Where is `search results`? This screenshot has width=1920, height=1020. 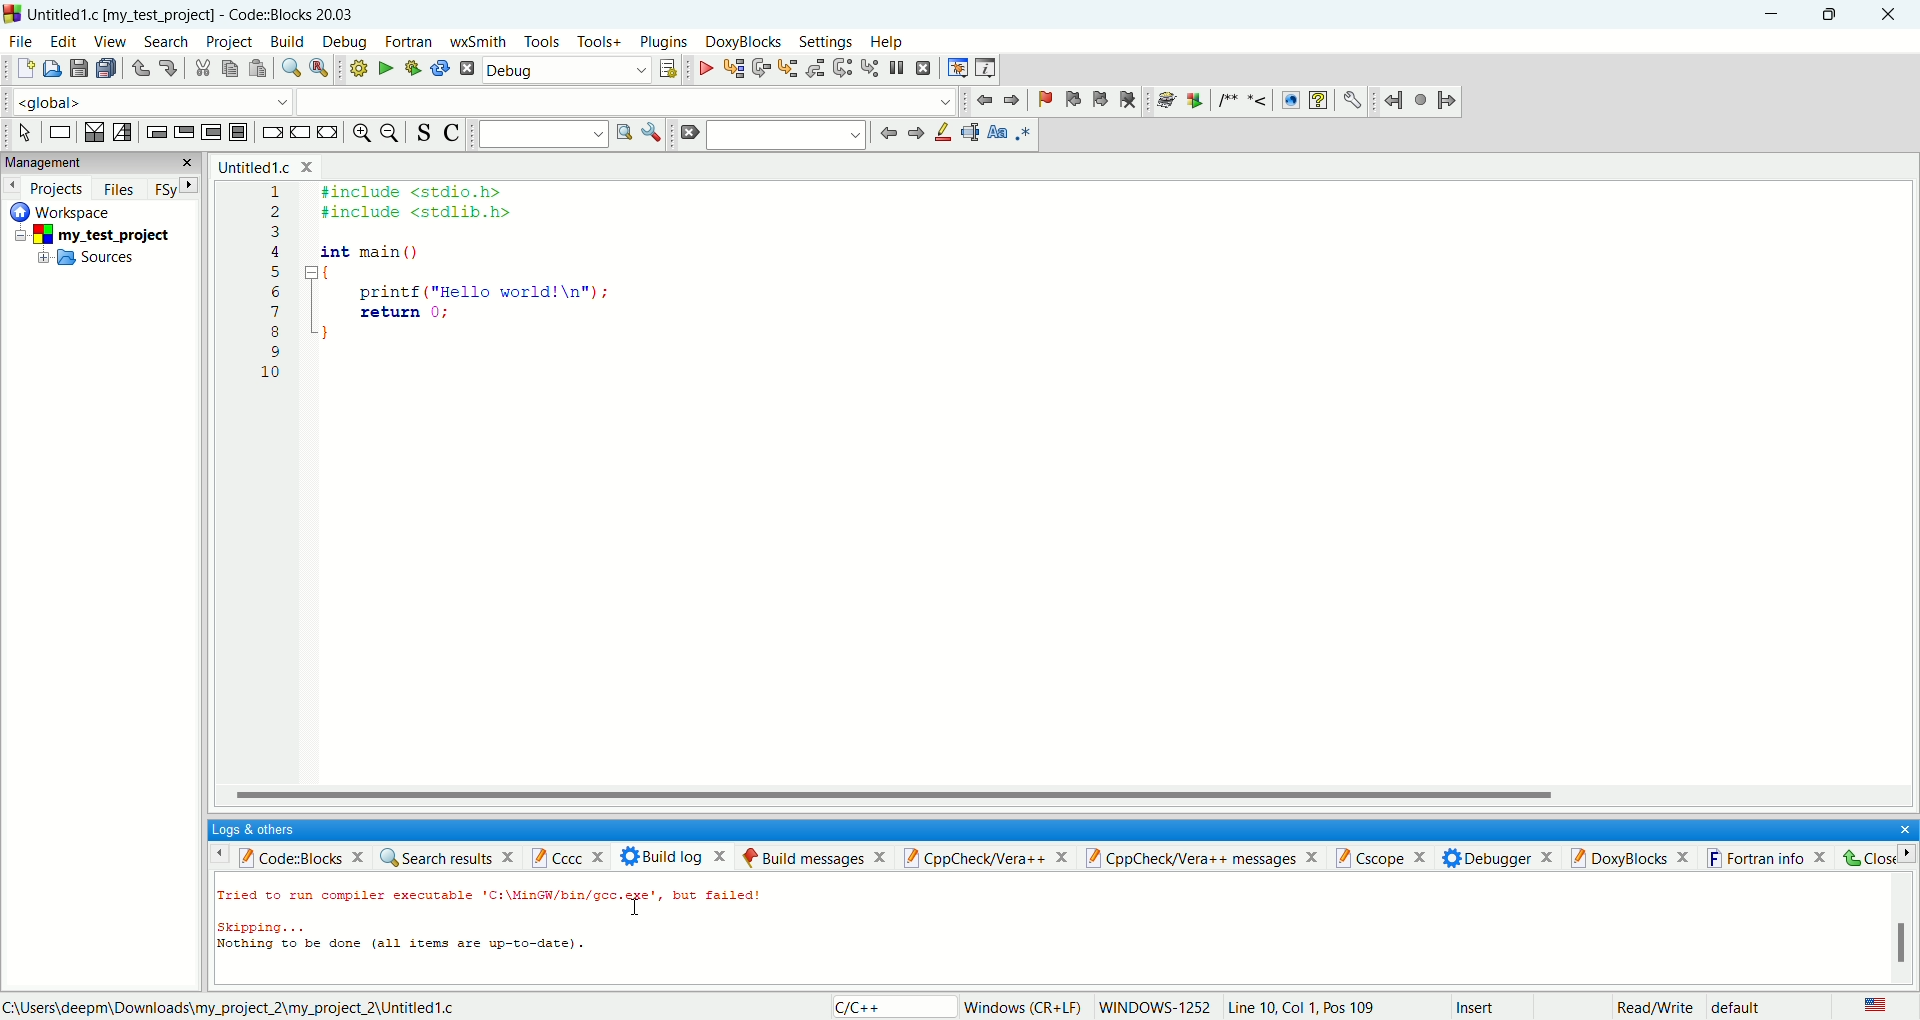
search results is located at coordinates (447, 856).